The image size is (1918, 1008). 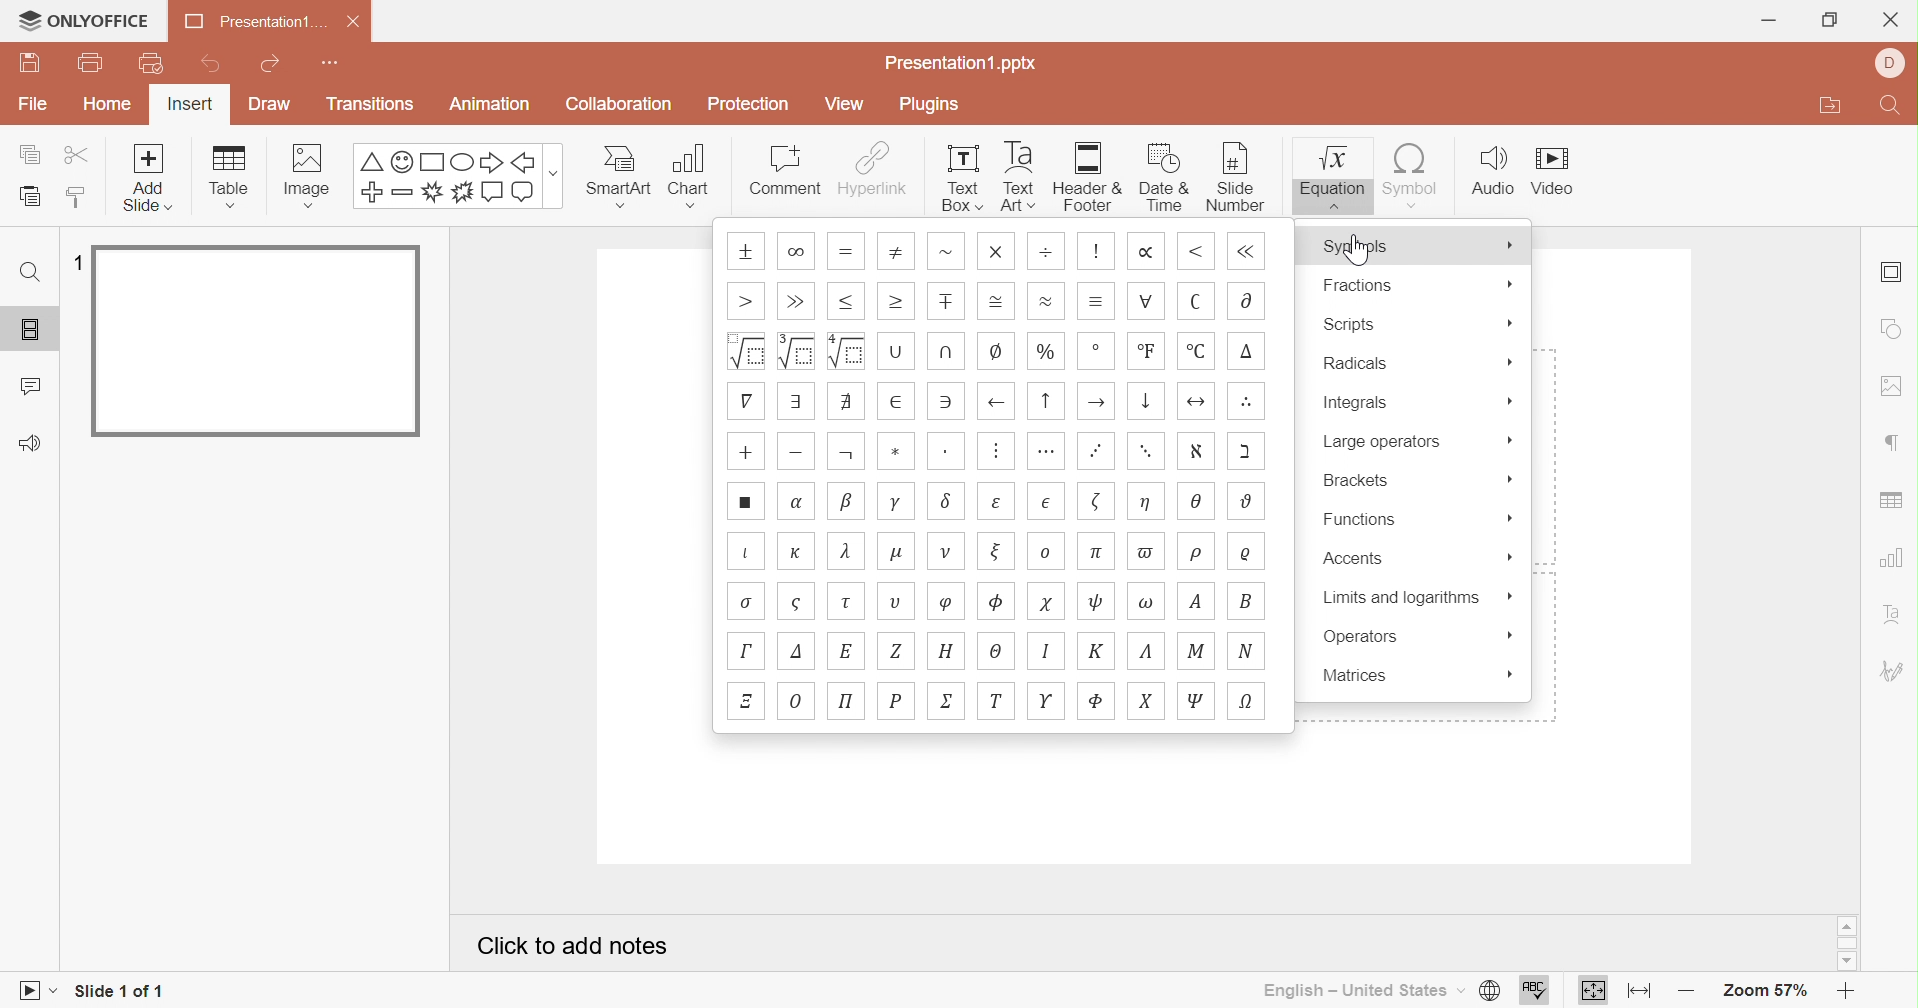 I want to click on Symbols, so click(x=1415, y=243).